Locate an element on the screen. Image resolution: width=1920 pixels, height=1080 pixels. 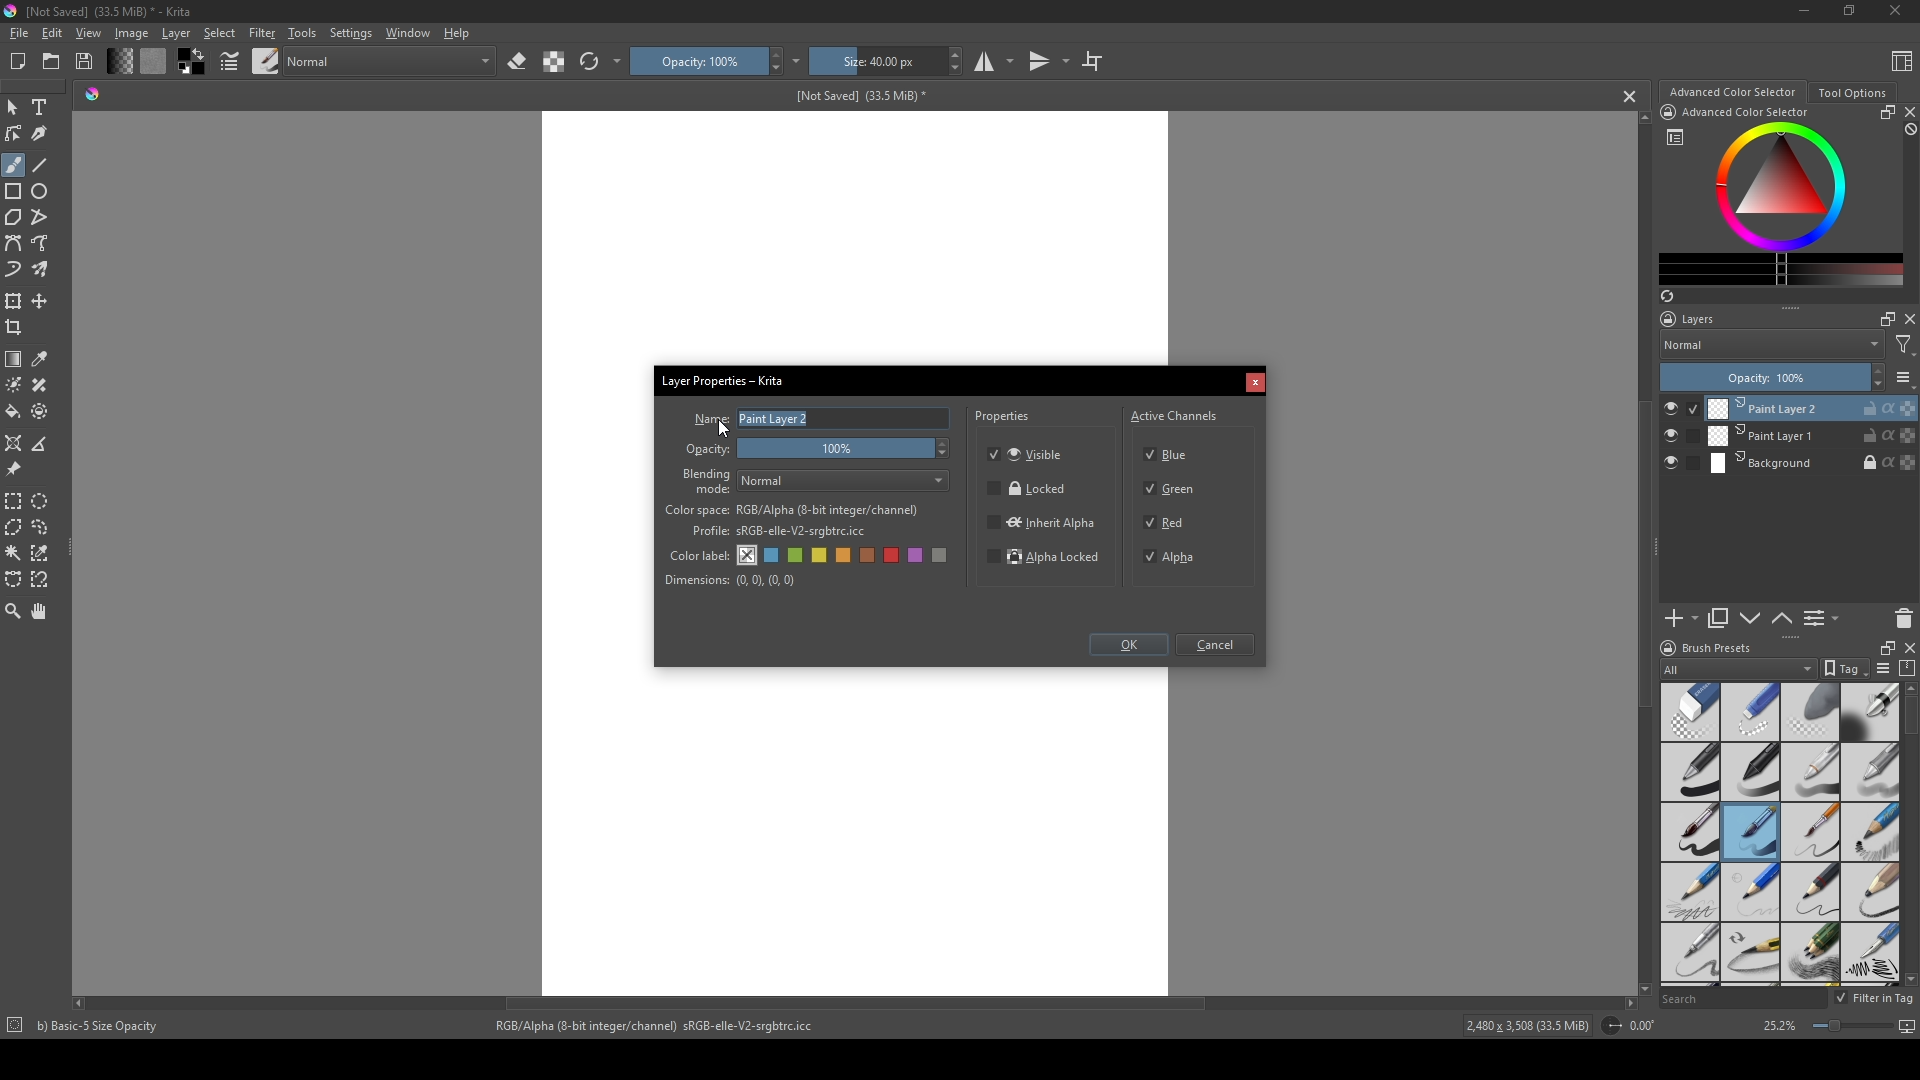
resize is located at coordinates (1883, 646).